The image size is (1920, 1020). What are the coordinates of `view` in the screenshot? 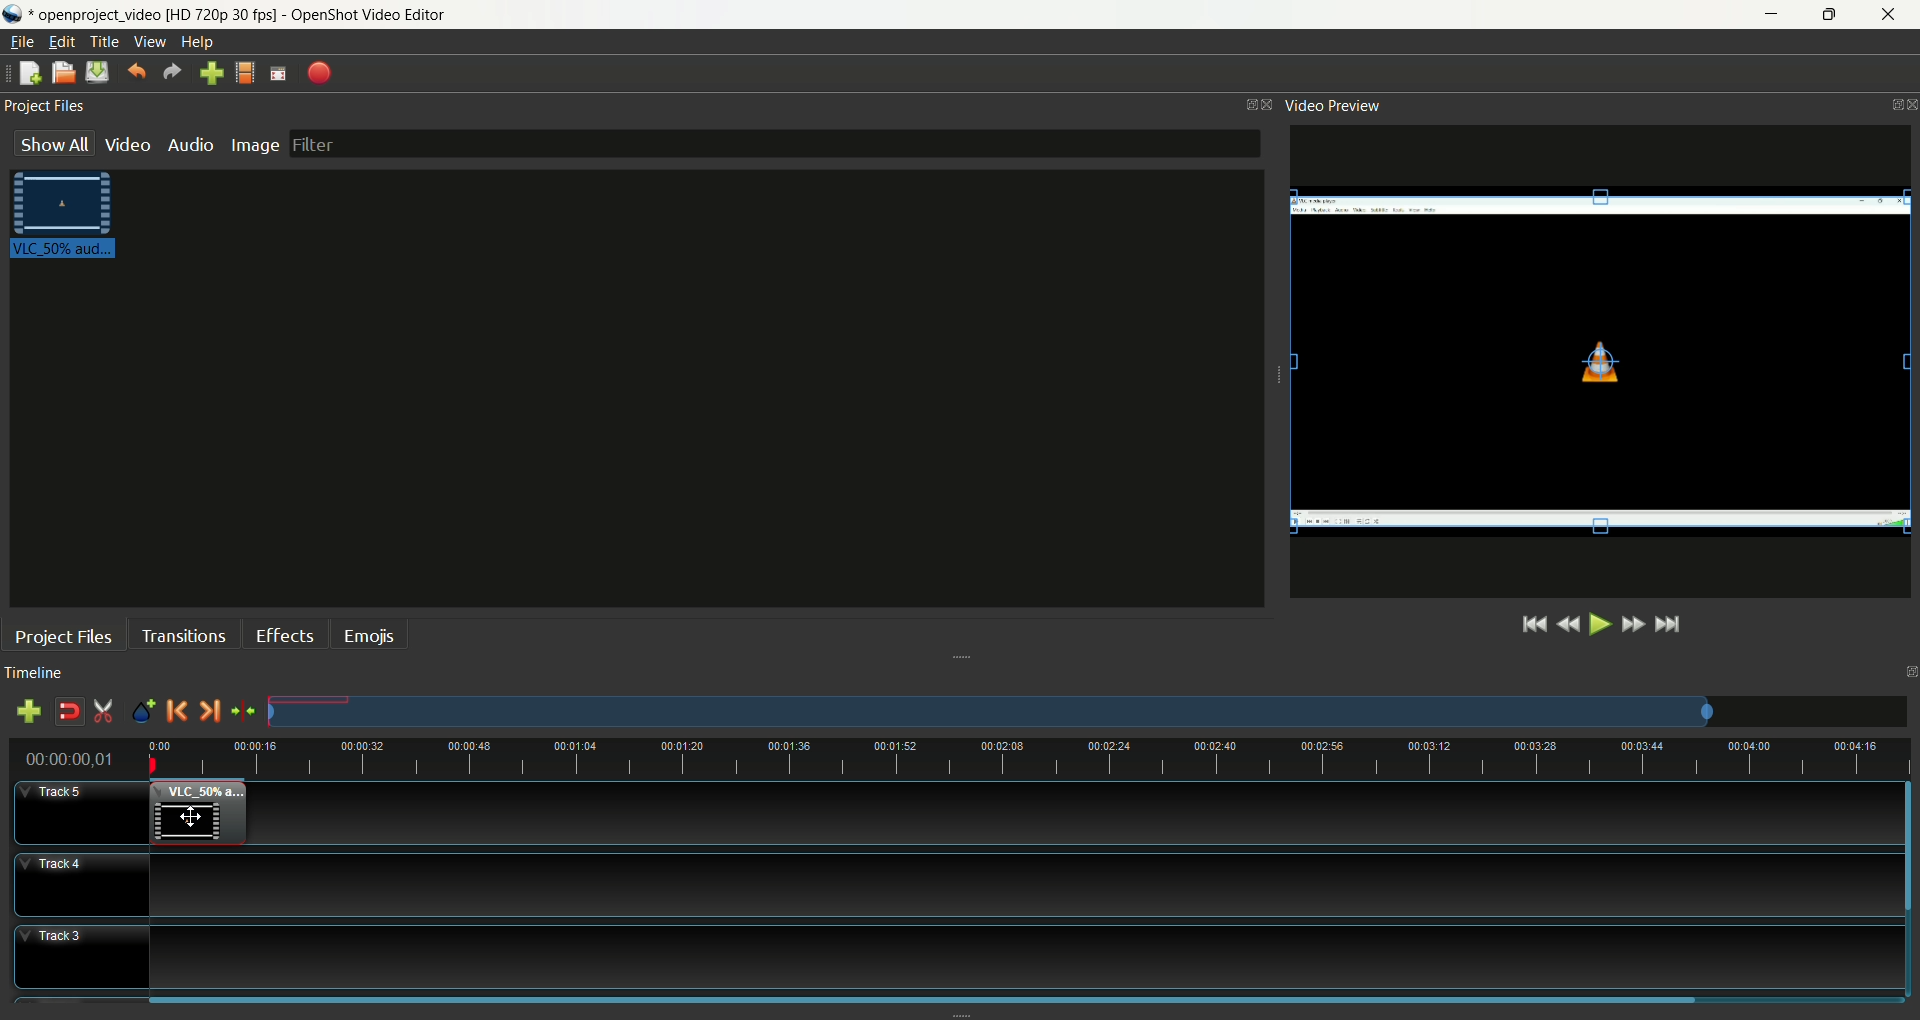 It's located at (154, 40).